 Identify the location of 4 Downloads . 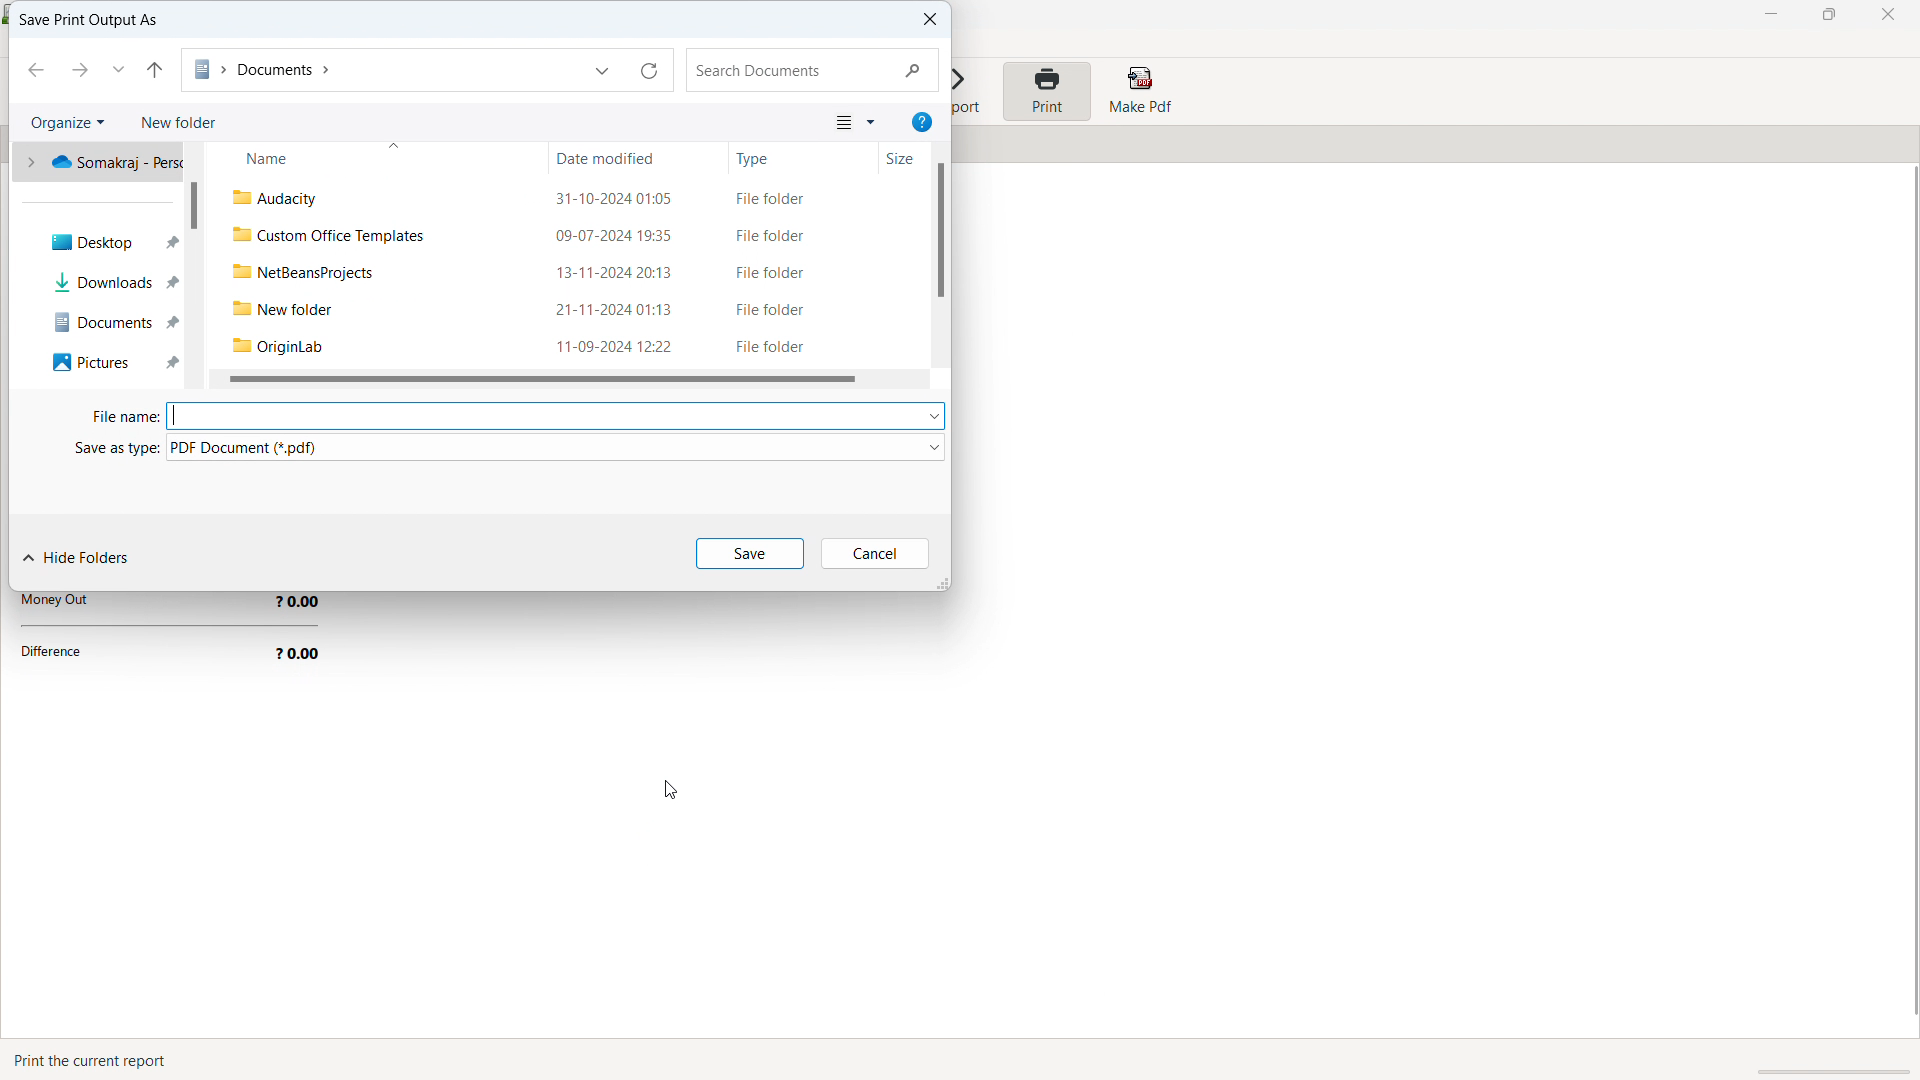
(107, 282).